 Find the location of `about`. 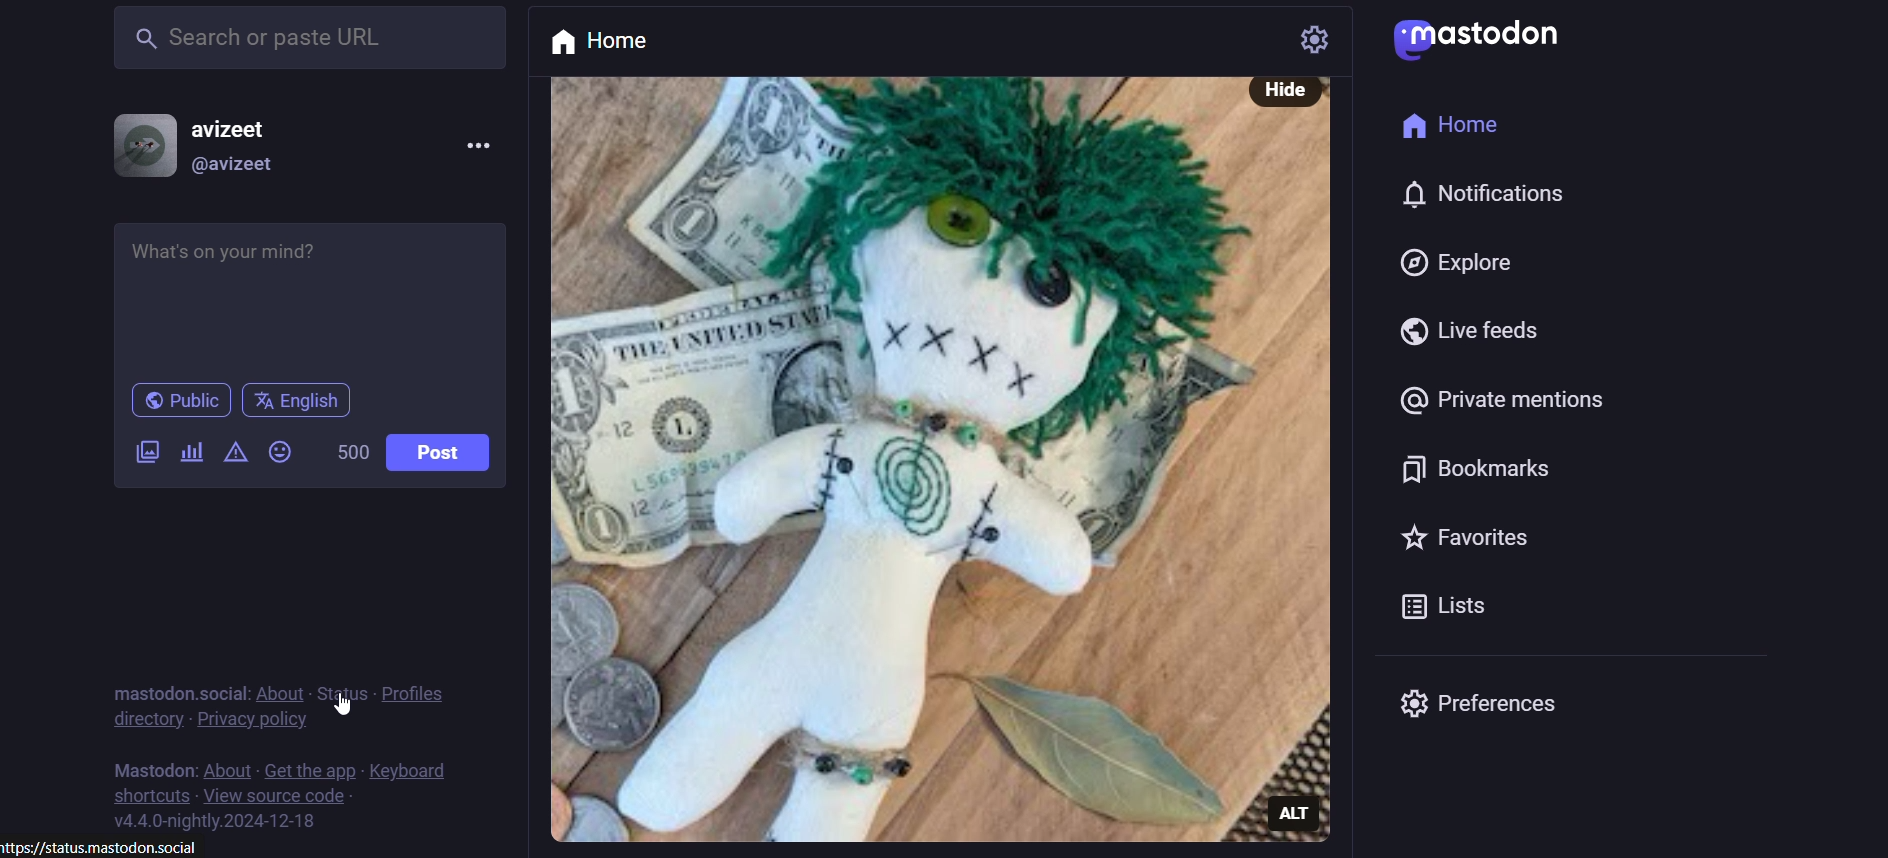

about is located at coordinates (229, 769).